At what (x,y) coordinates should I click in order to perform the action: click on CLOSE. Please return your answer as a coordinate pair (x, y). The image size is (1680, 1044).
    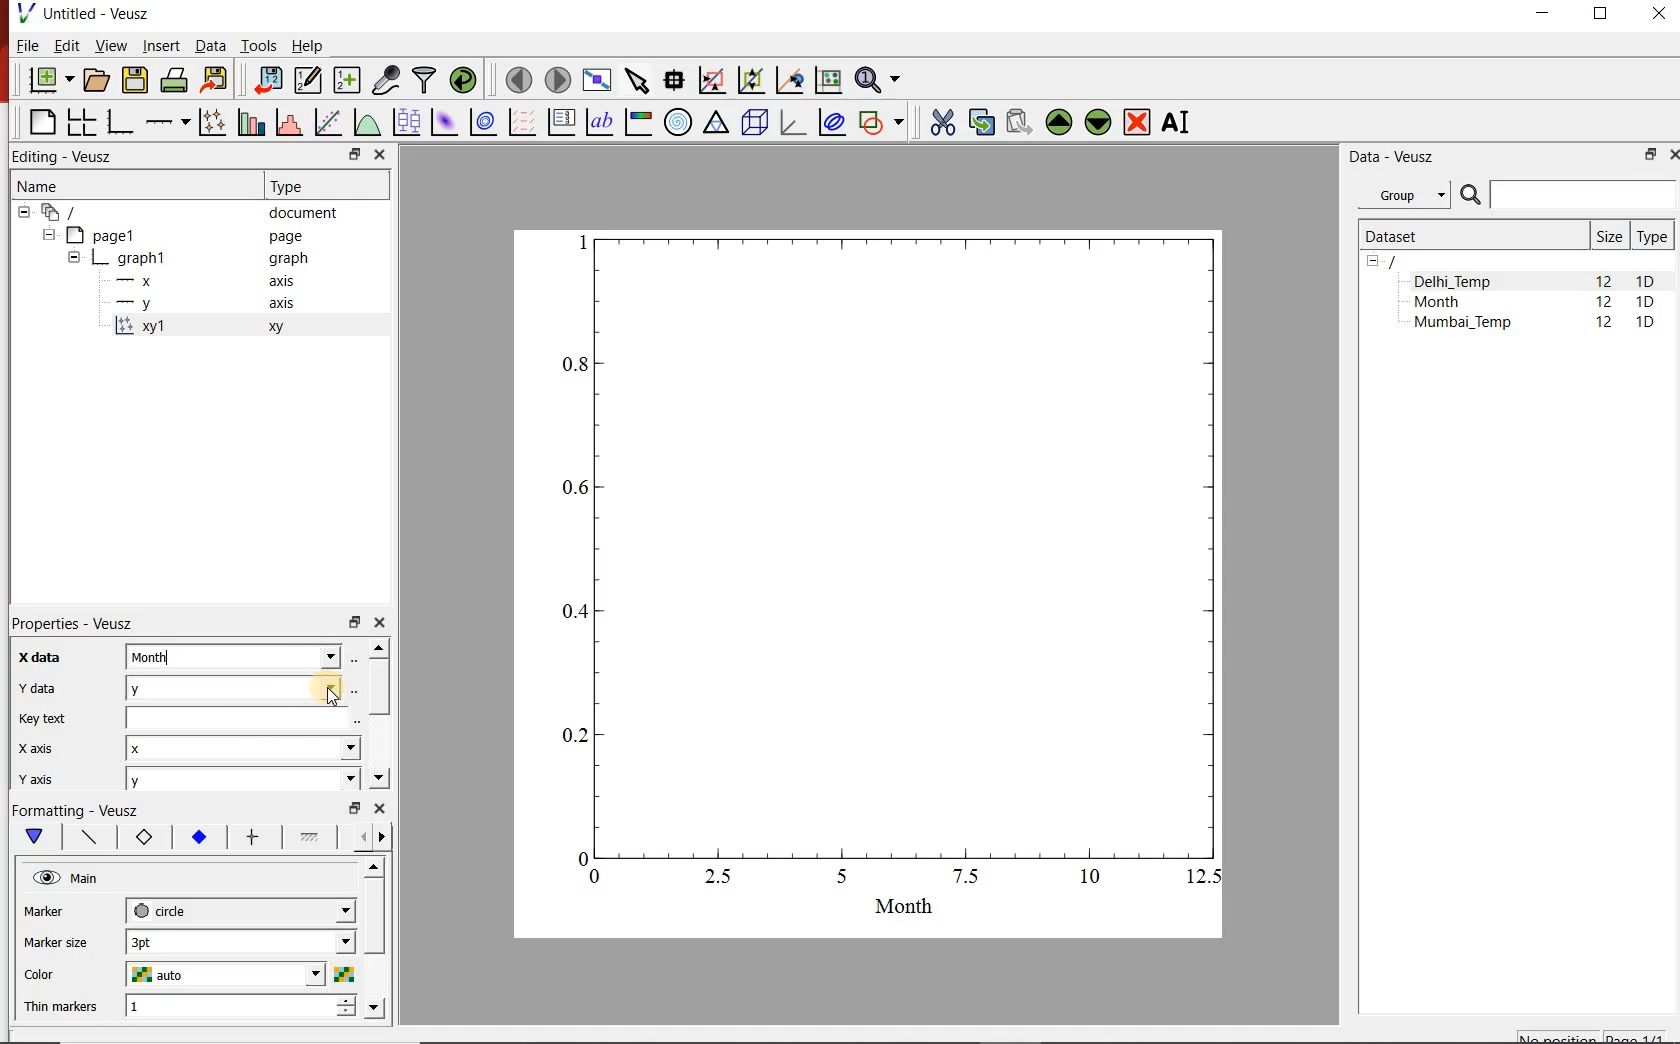
    Looking at the image, I should click on (1672, 155).